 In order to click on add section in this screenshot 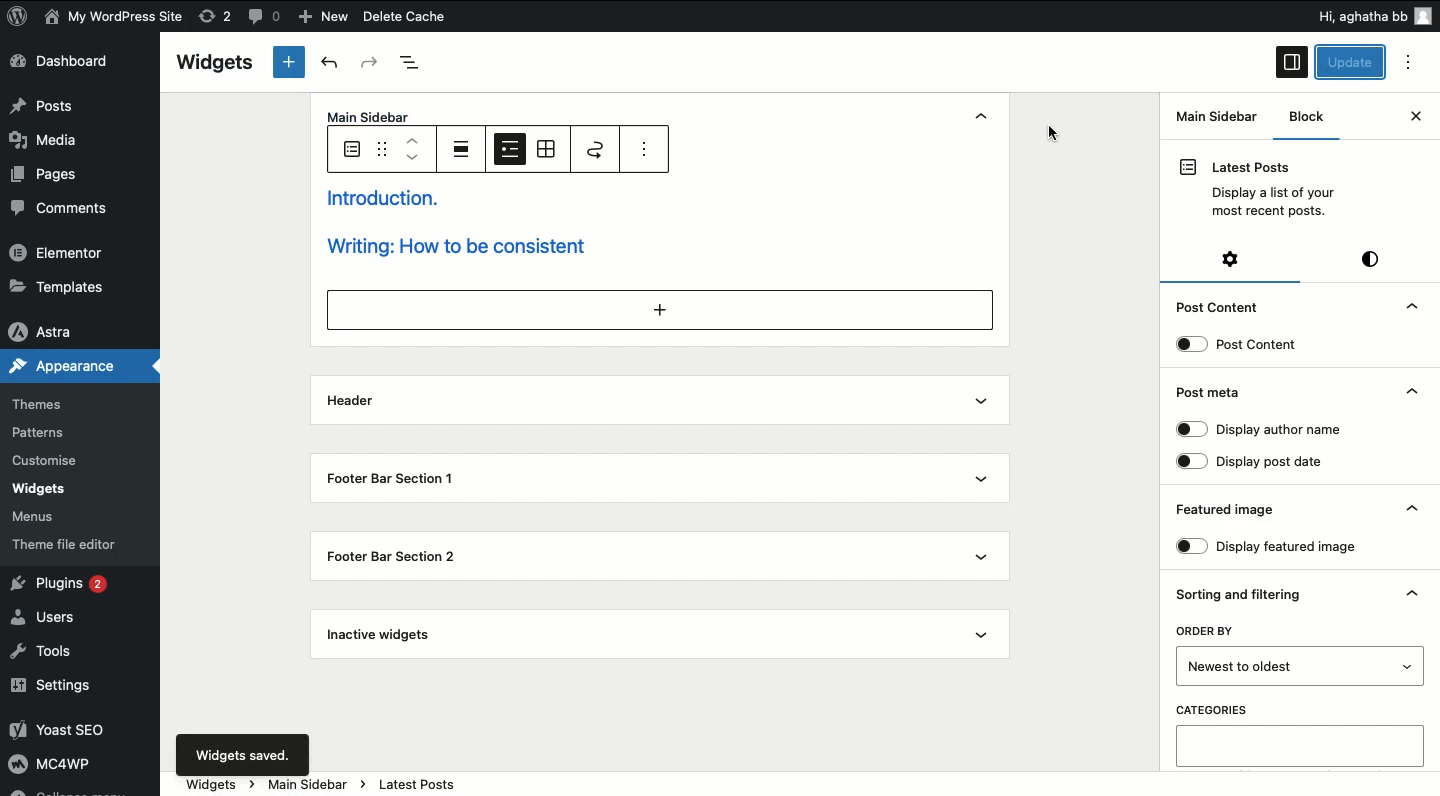, I will do `click(590, 309)`.